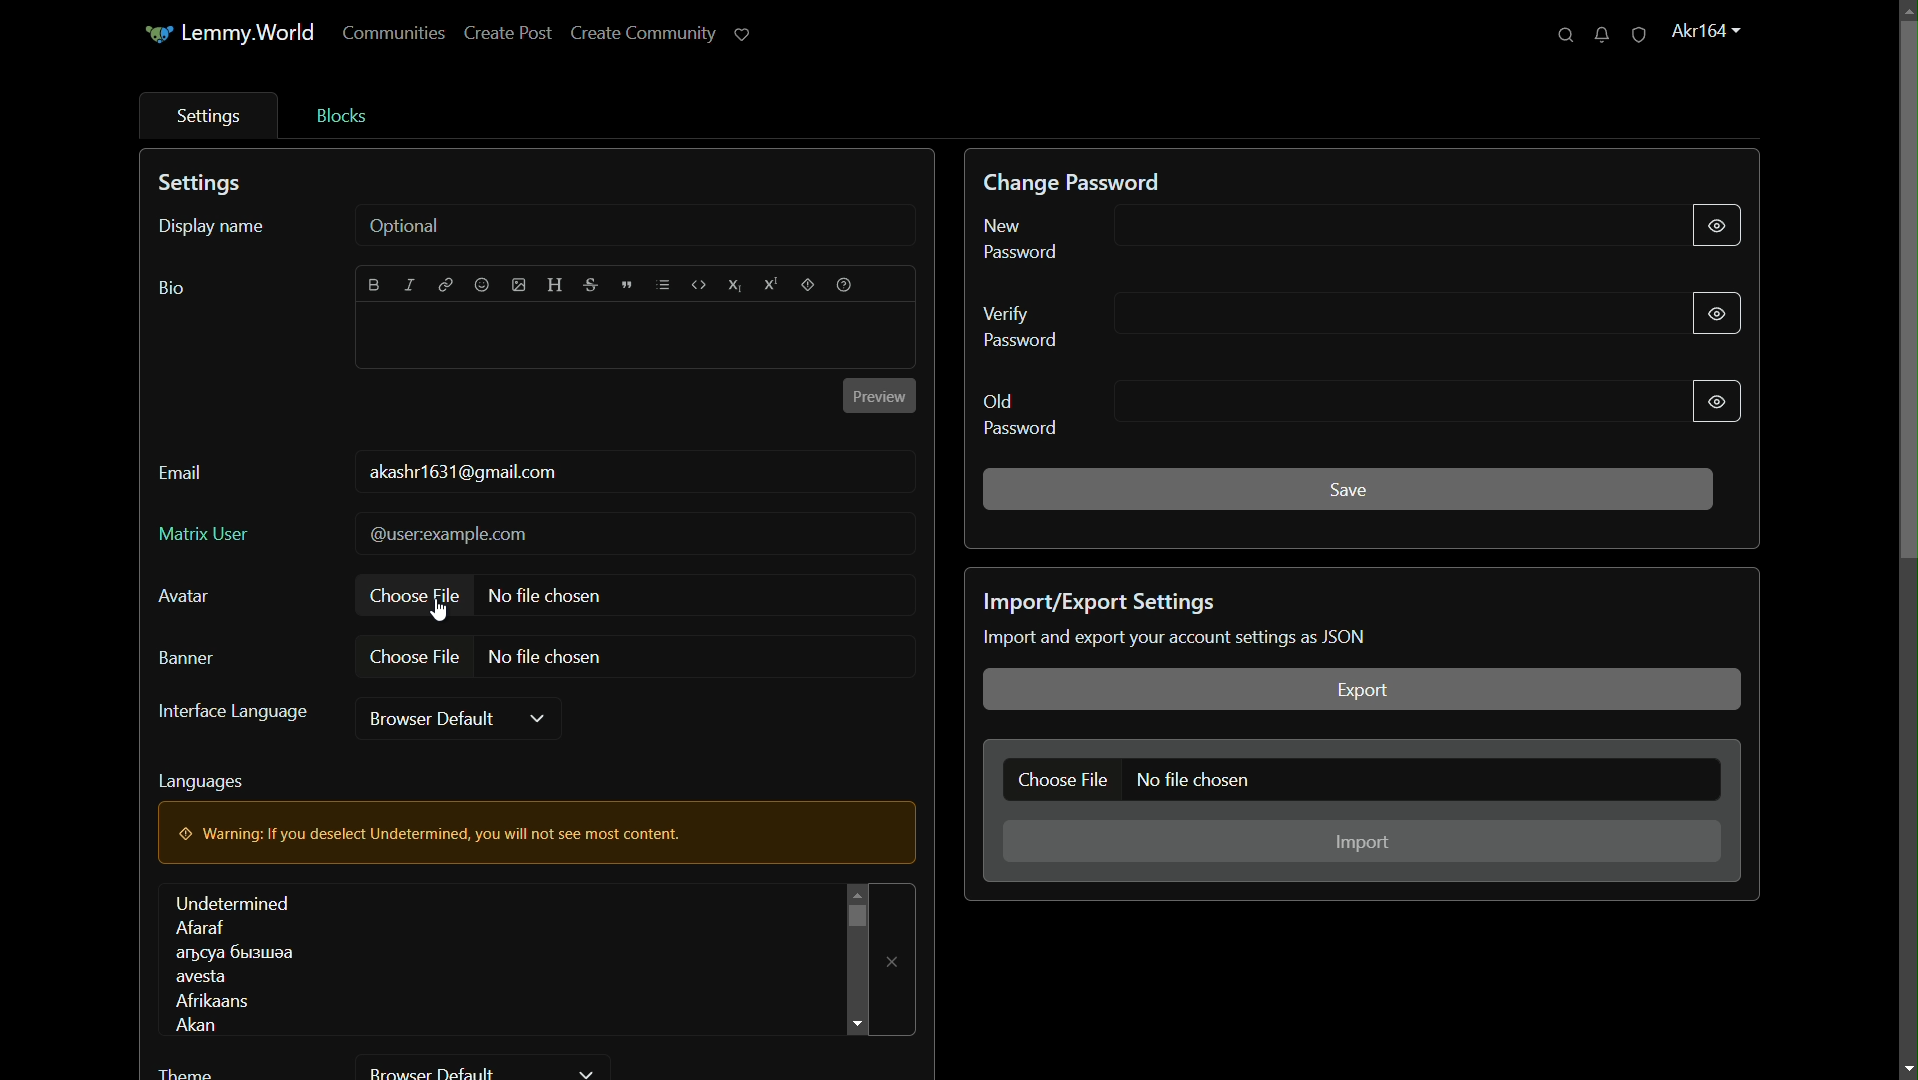 The width and height of the screenshot is (1918, 1080). I want to click on usermail, so click(466, 473).